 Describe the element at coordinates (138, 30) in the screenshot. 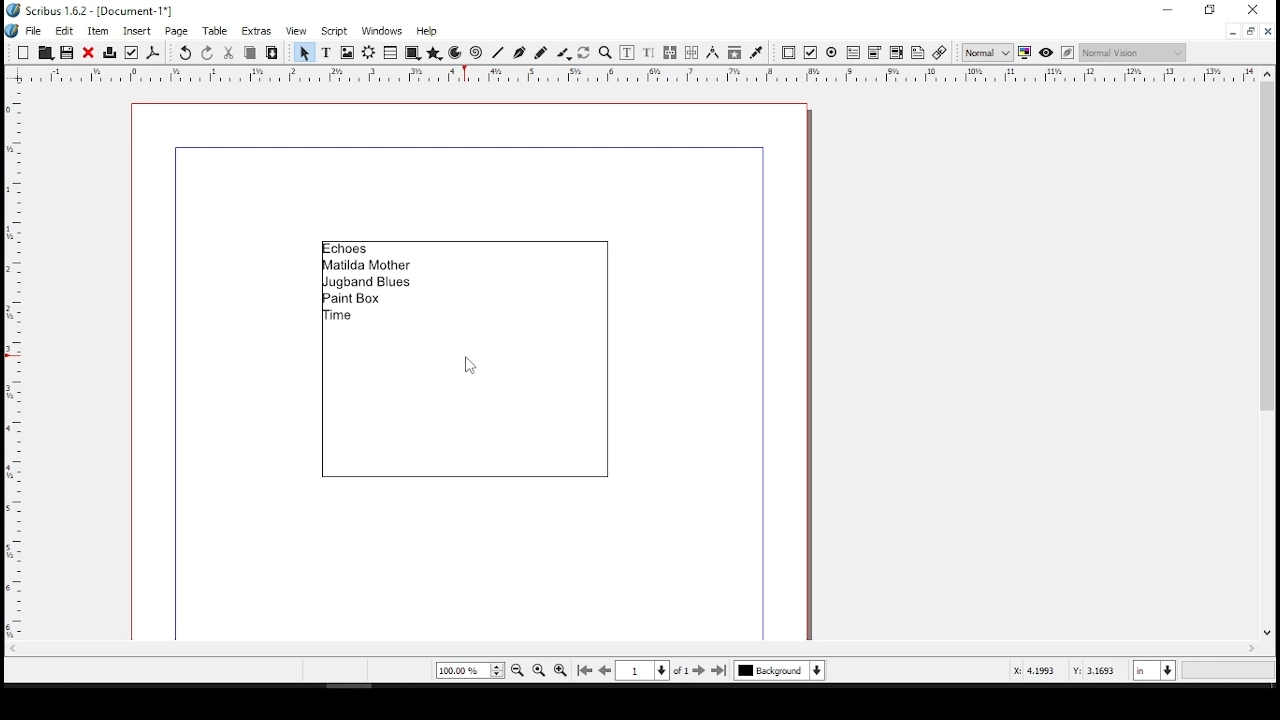

I see `insert` at that location.